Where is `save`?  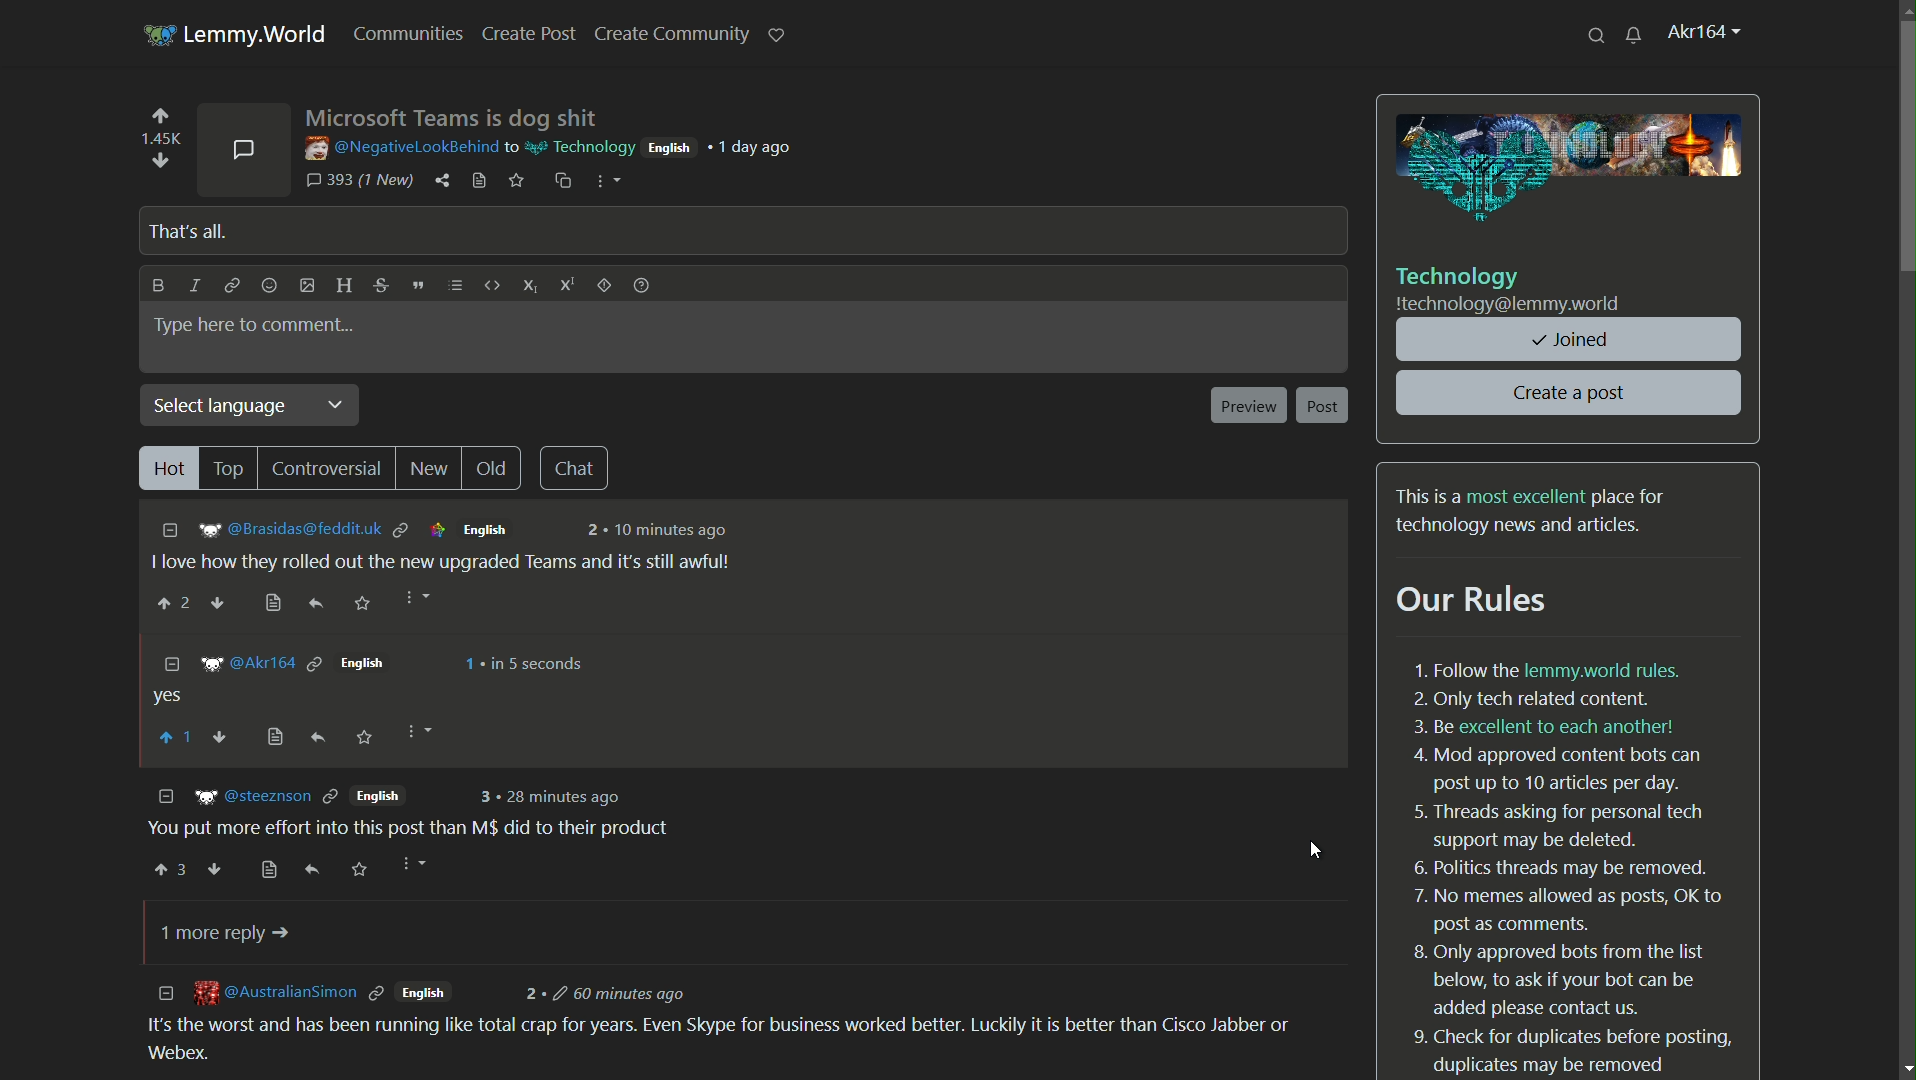 save is located at coordinates (518, 182).